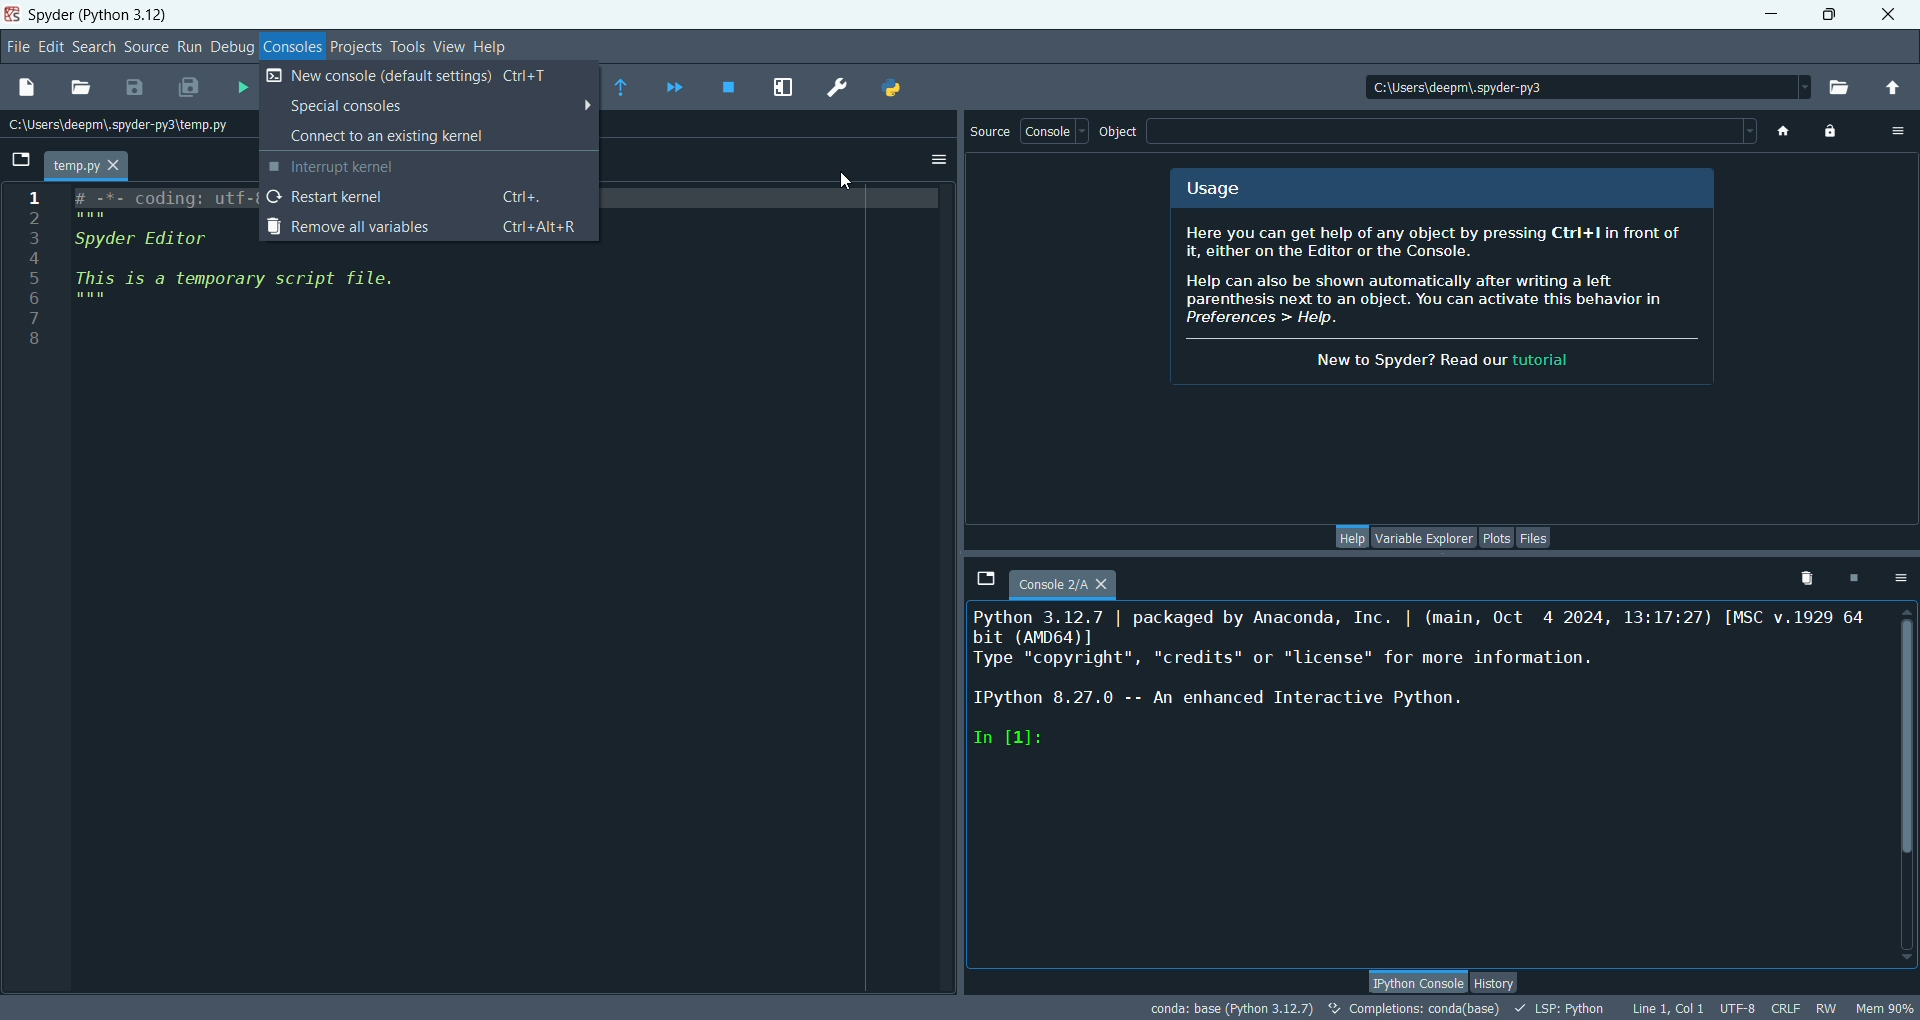  Describe the element at coordinates (134, 87) in the screenshot. I see `save ` at that location.